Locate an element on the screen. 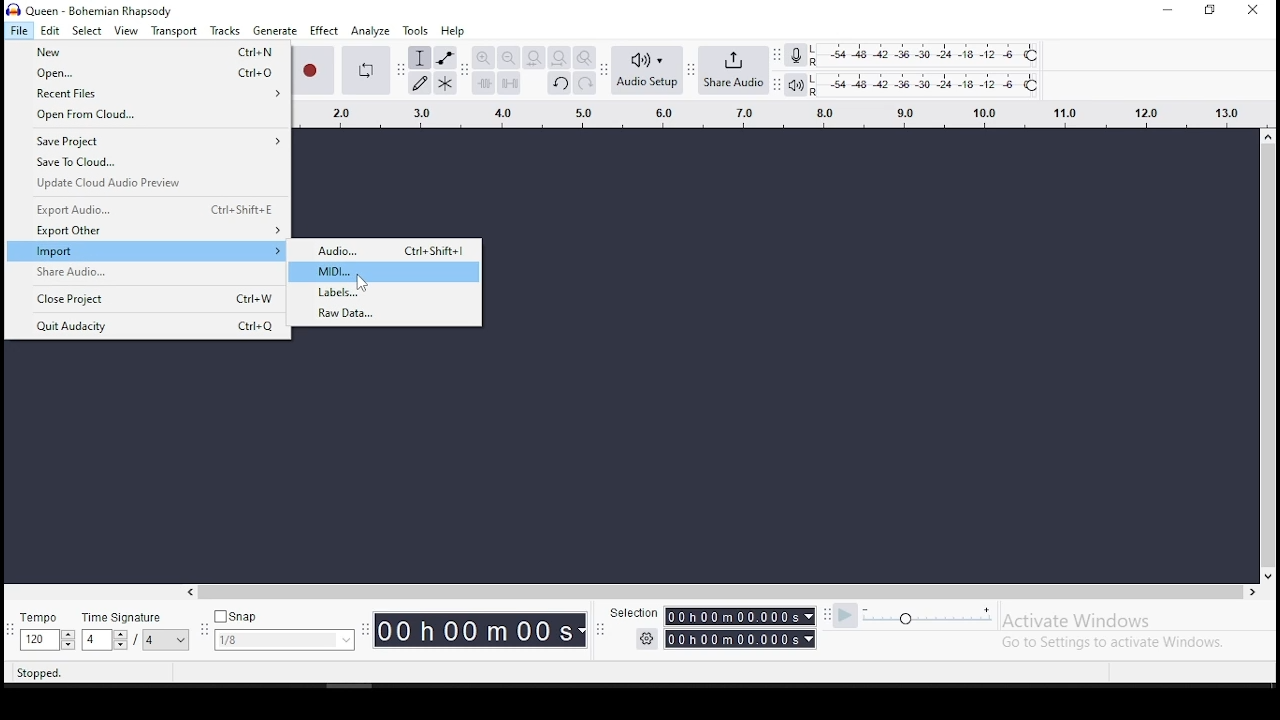  zoom out is located at coordinates (508, 58).